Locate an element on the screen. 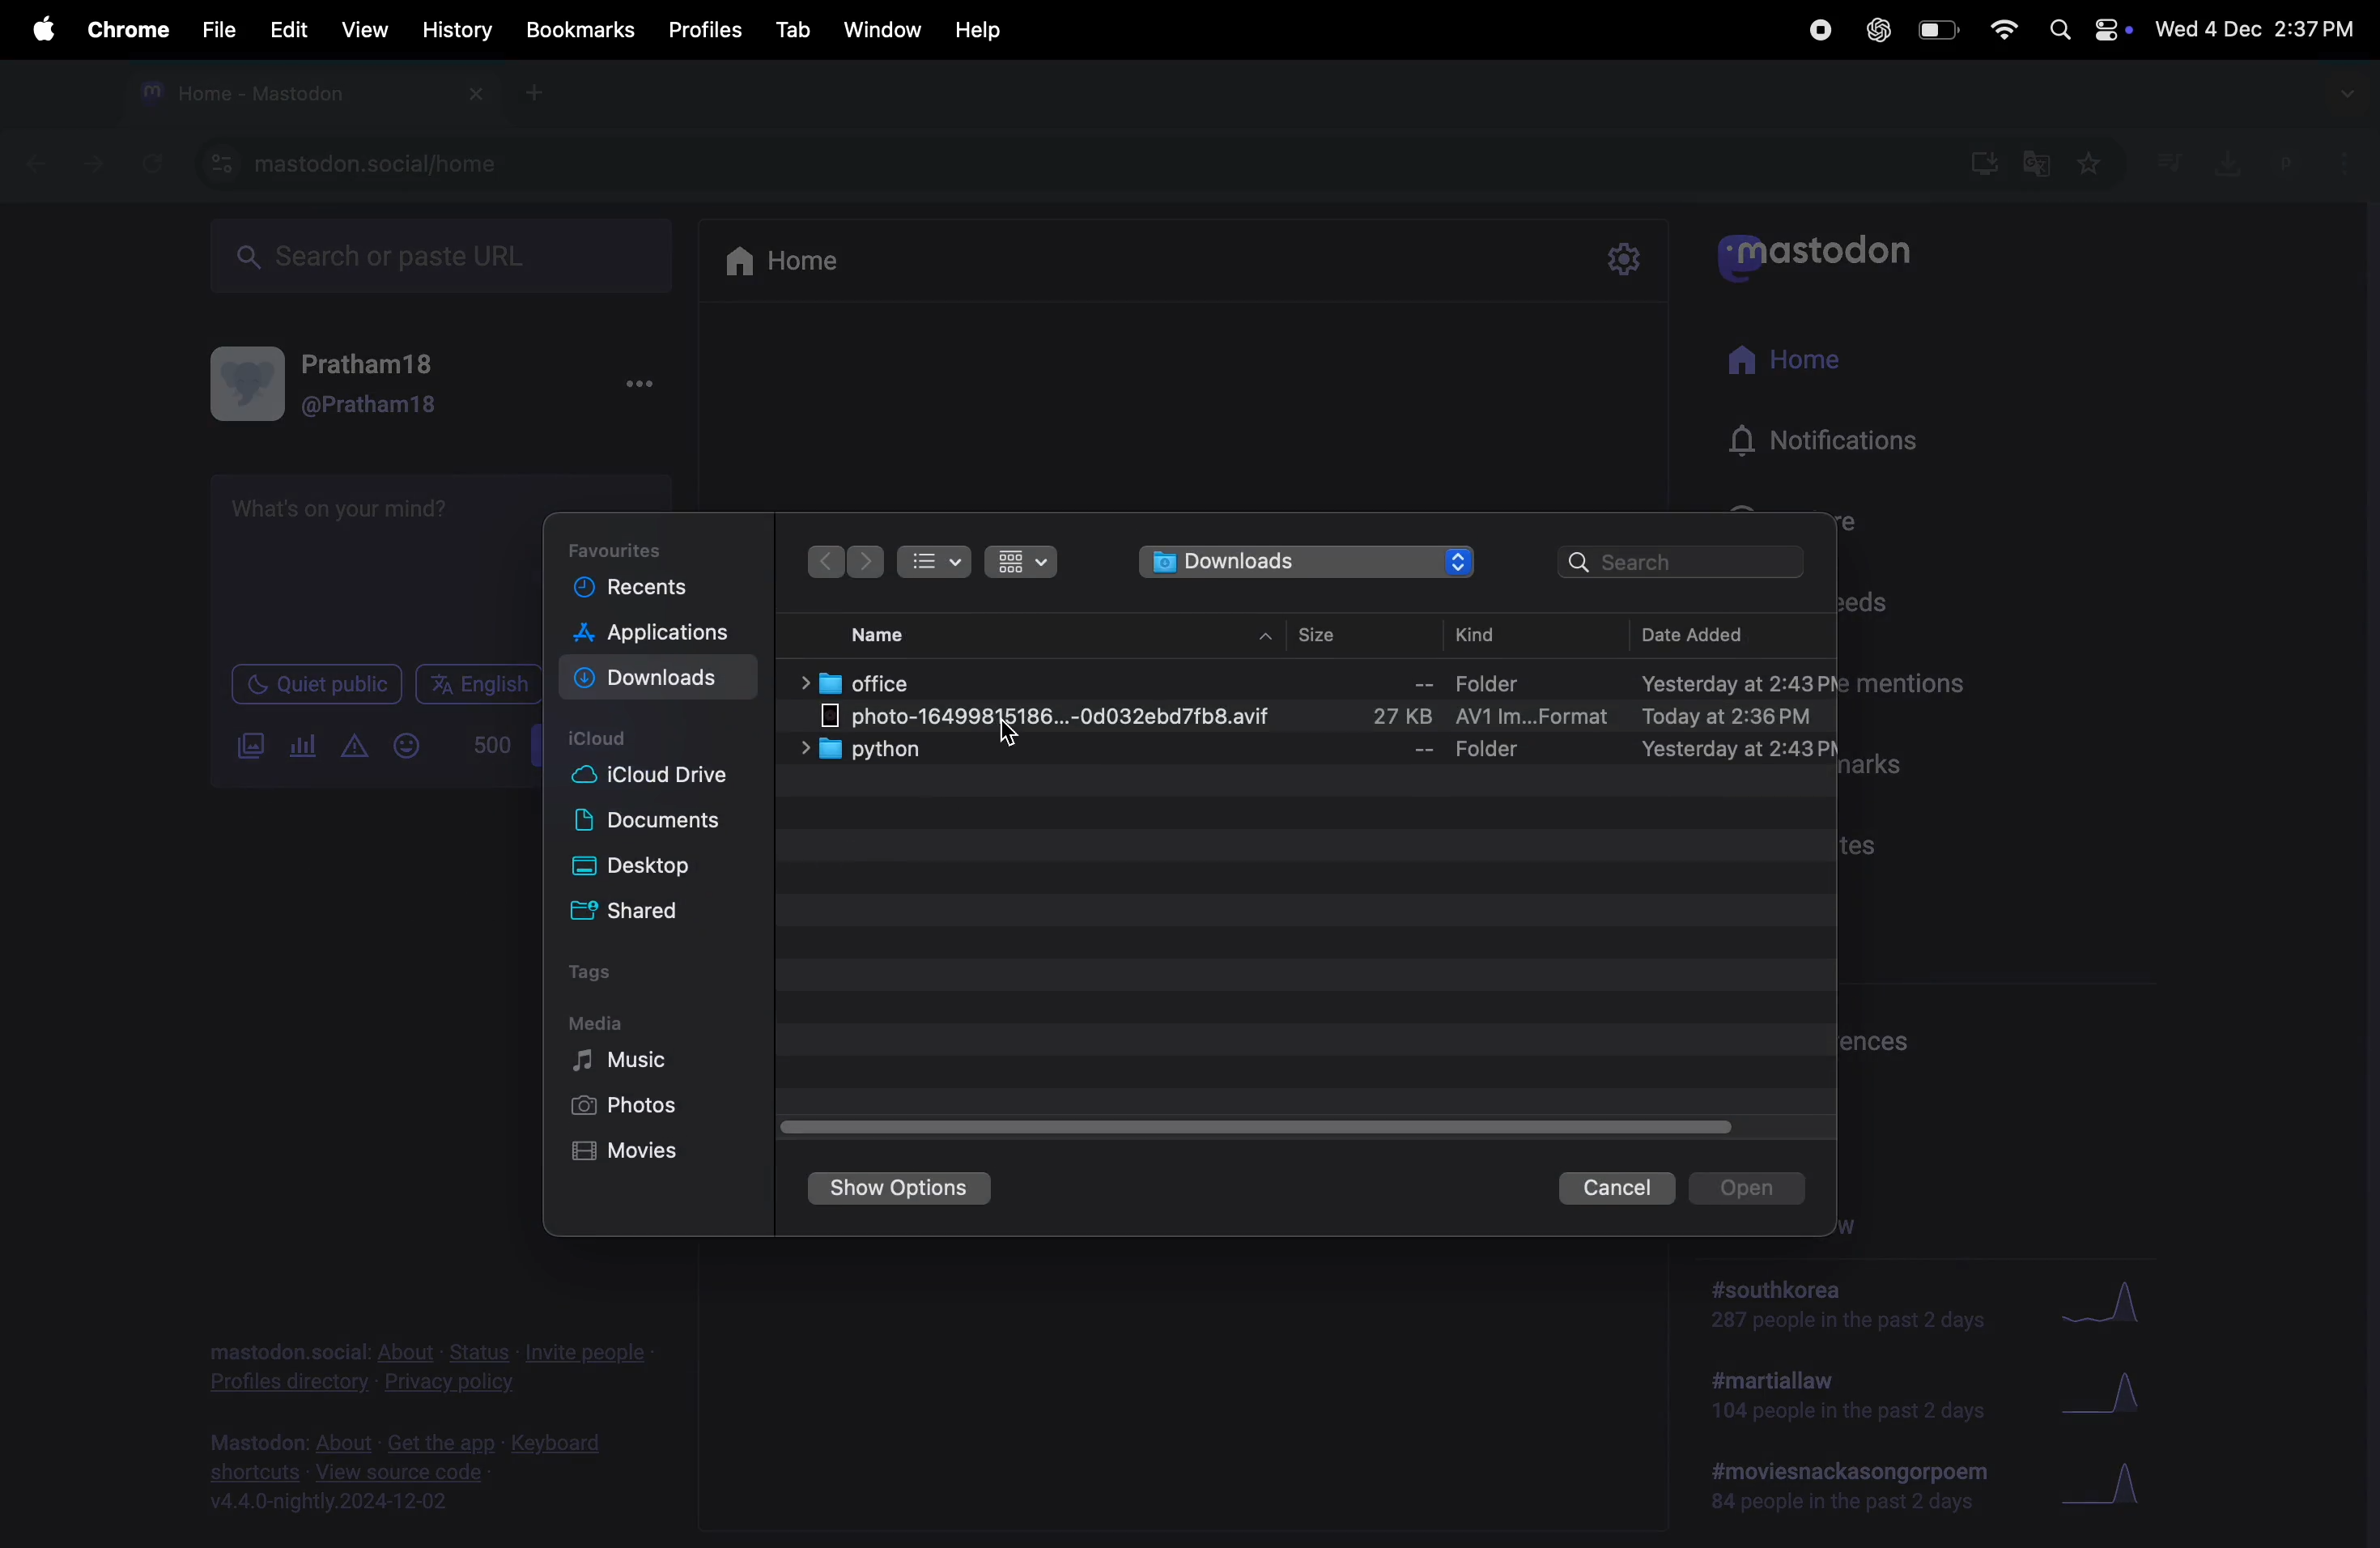 The width and height of the screenshot is (2380, 1548). pratham@18 is located at coordinates (344, 390).